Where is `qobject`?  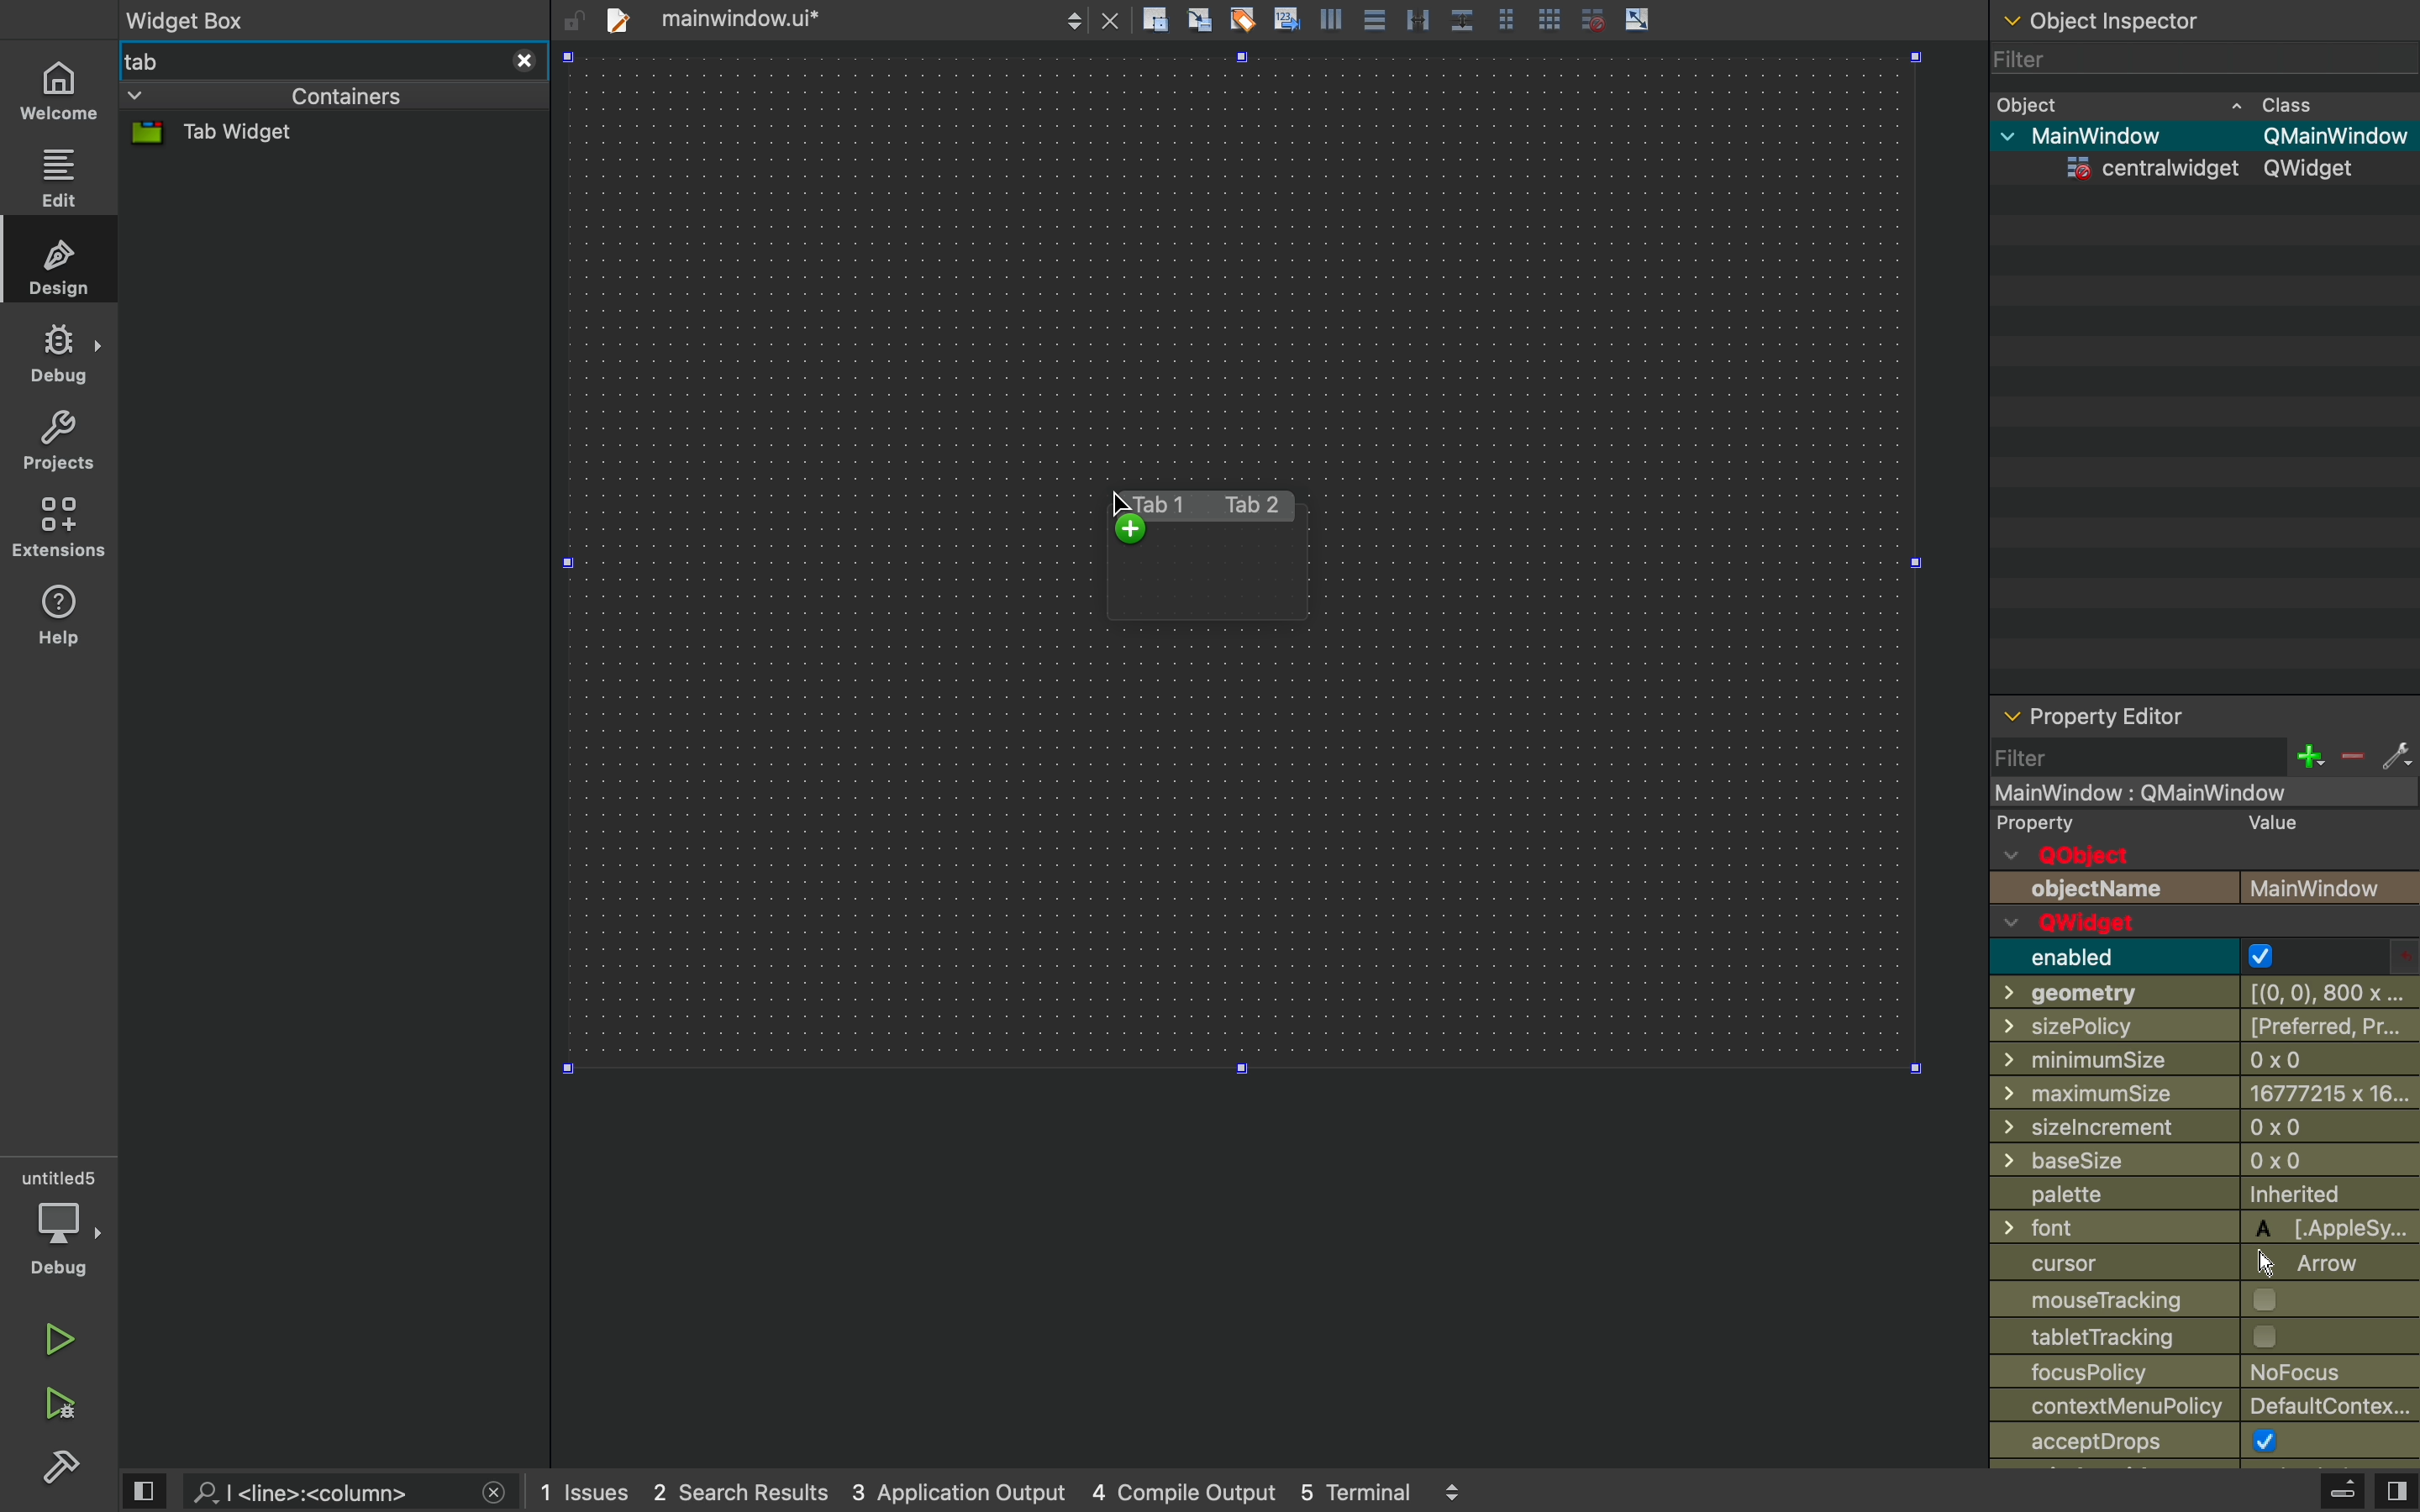
qobject is located at coordinates (2136, 855).